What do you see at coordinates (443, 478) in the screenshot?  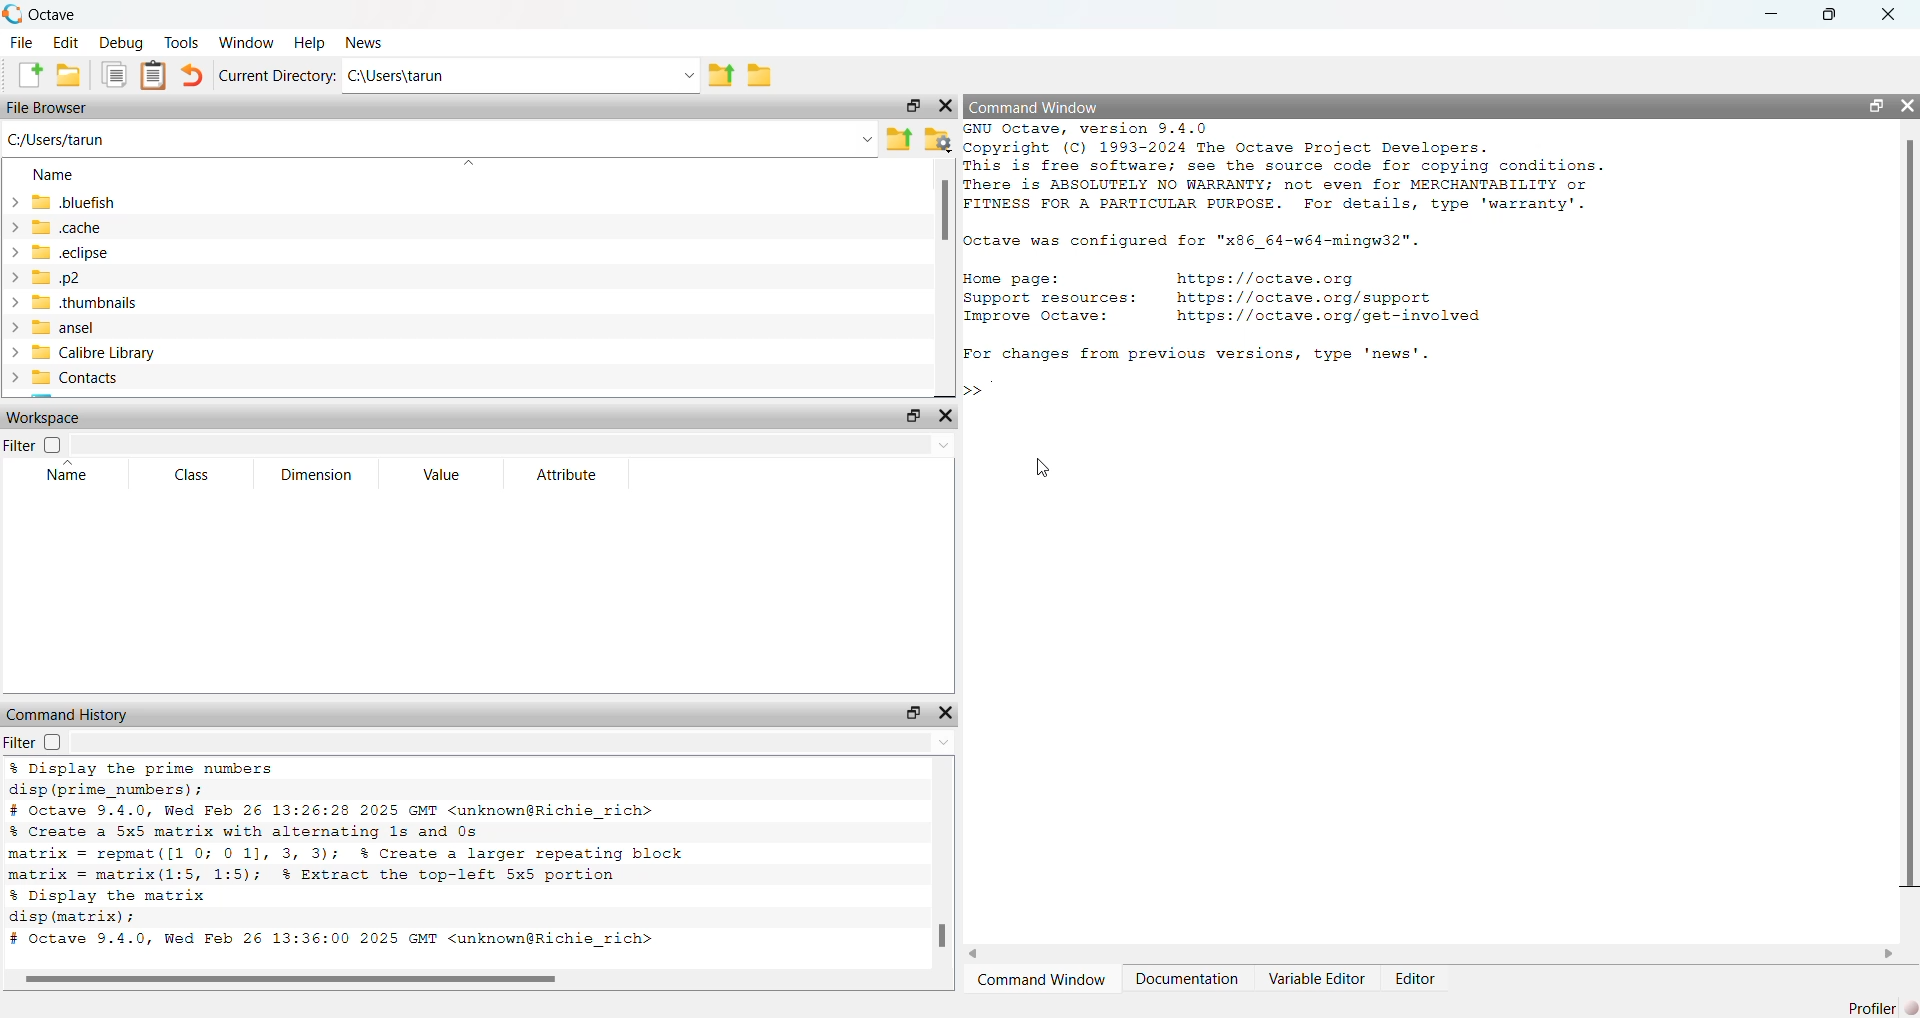 I see `value` at bounding box center [443, 478].